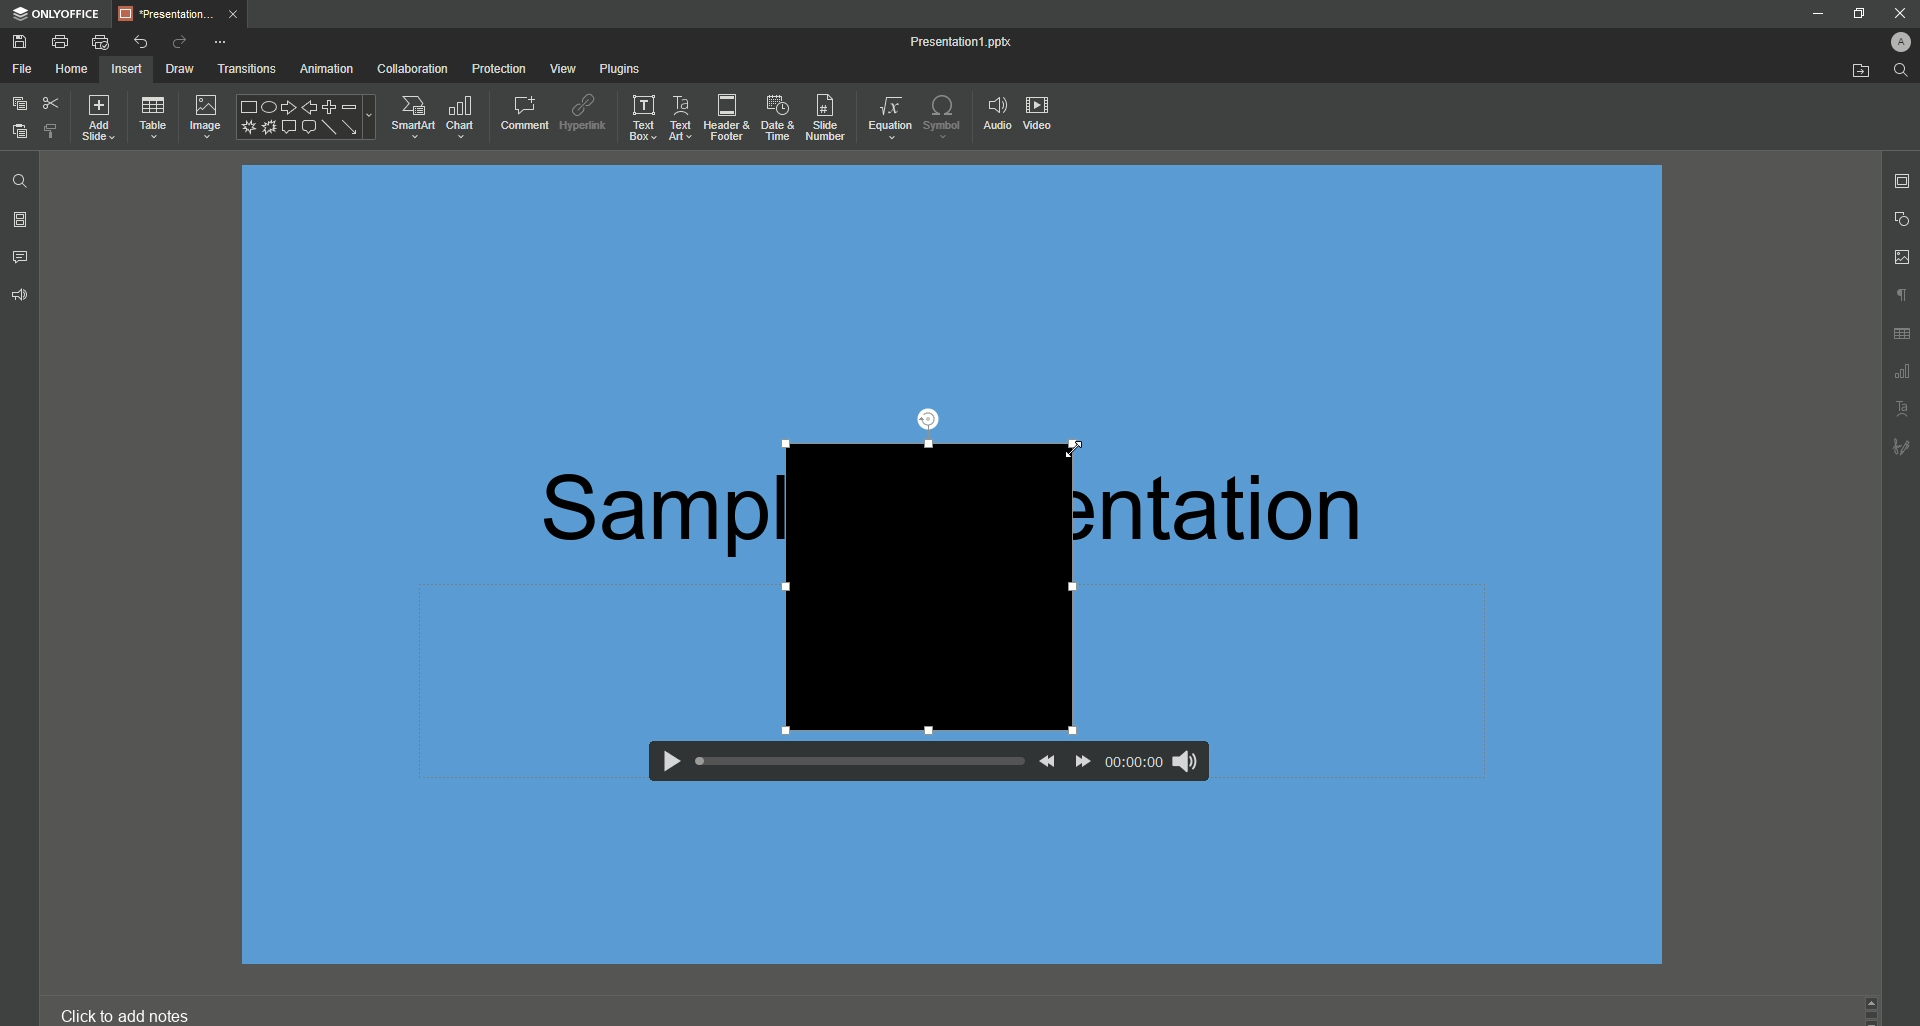 The width and height of the screenshot is (1920, 1026). I want to click on Date and Time, so click(780, 119).